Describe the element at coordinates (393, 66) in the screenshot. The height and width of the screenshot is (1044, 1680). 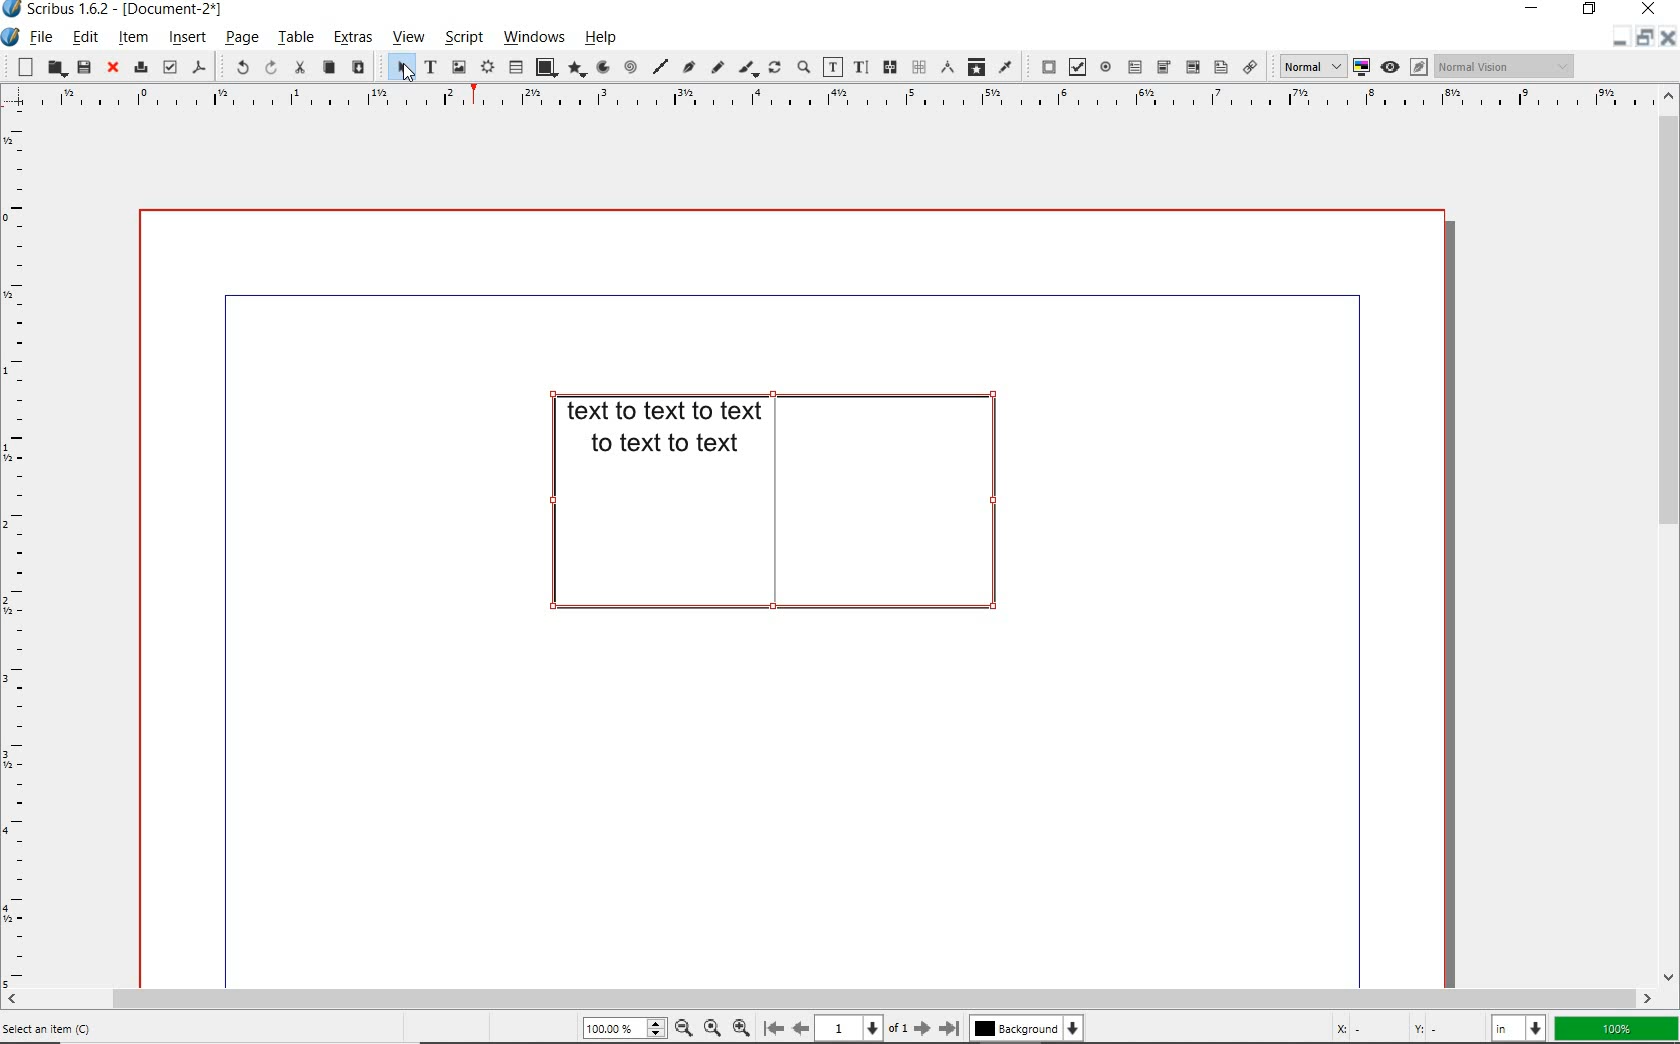
I see `select item` at that location.